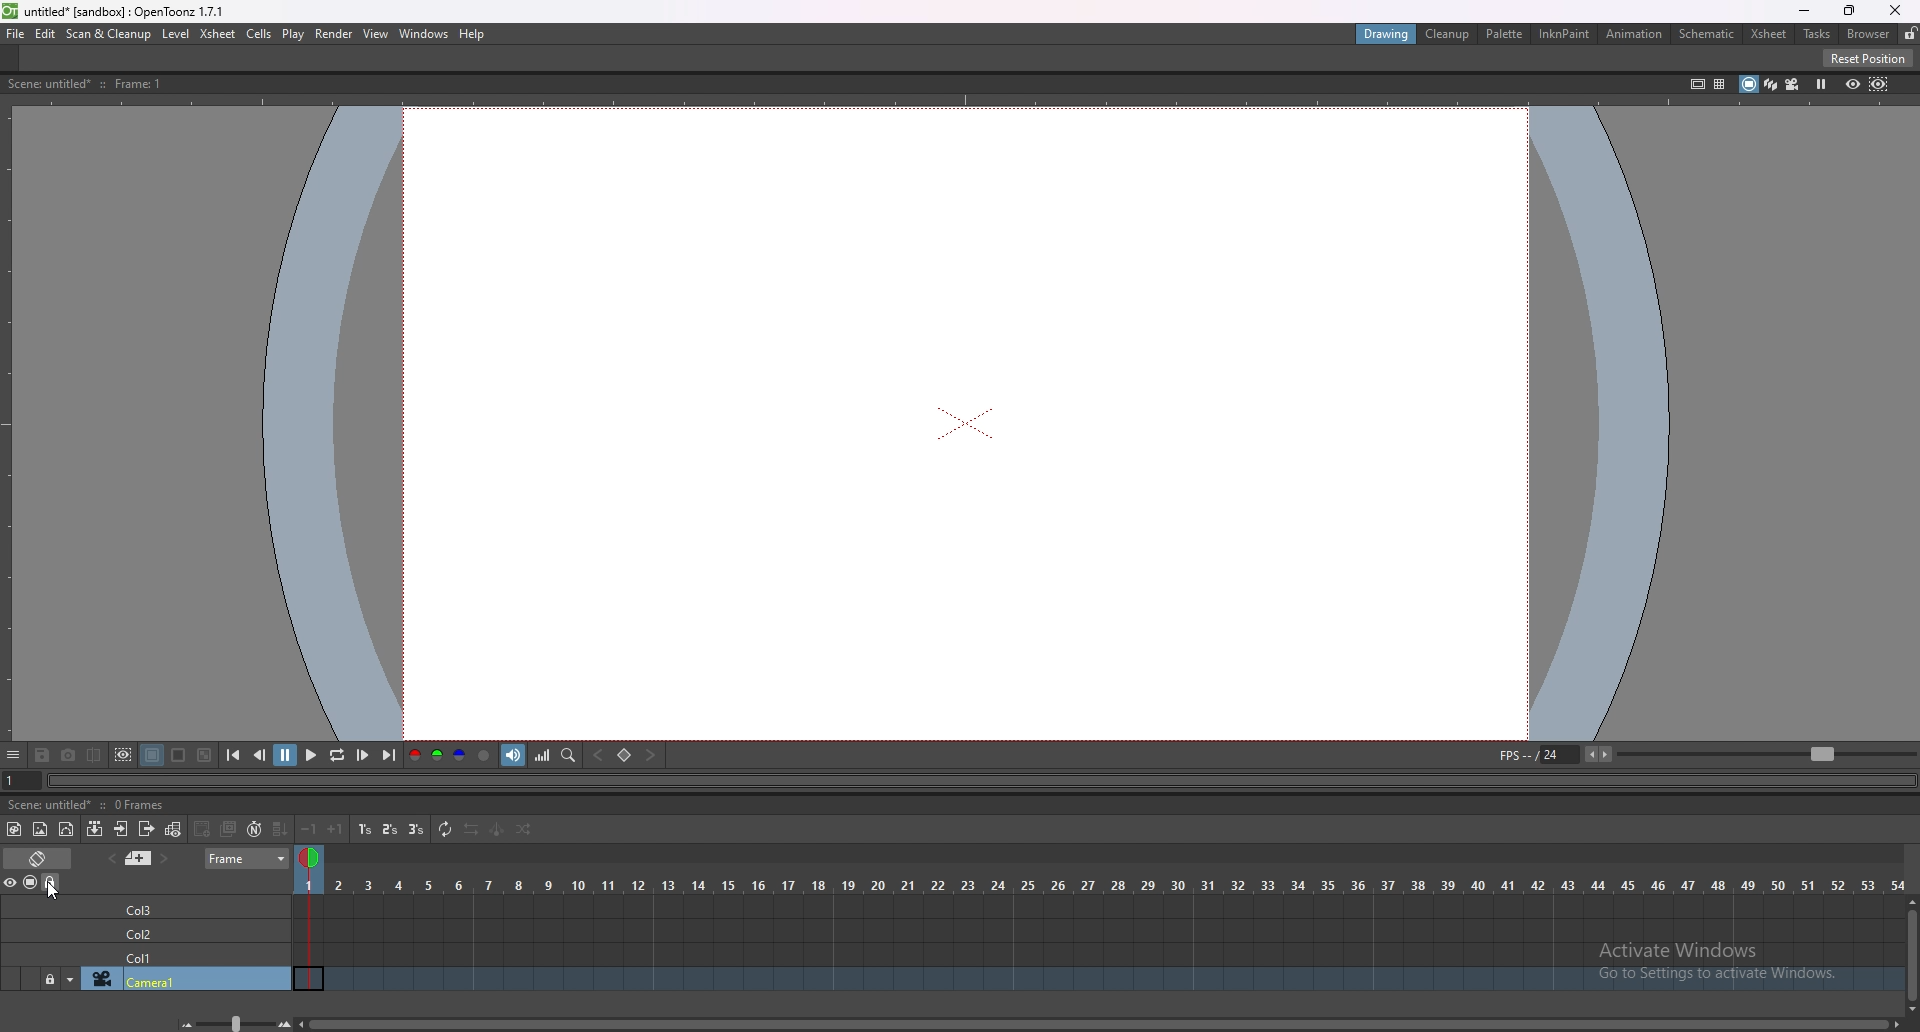 The height and width of the screenshot is (1032, 1920). What do you see at coordinates (286, 755) in the screenshot?
I see `pause` at bounding box center [286, 755].